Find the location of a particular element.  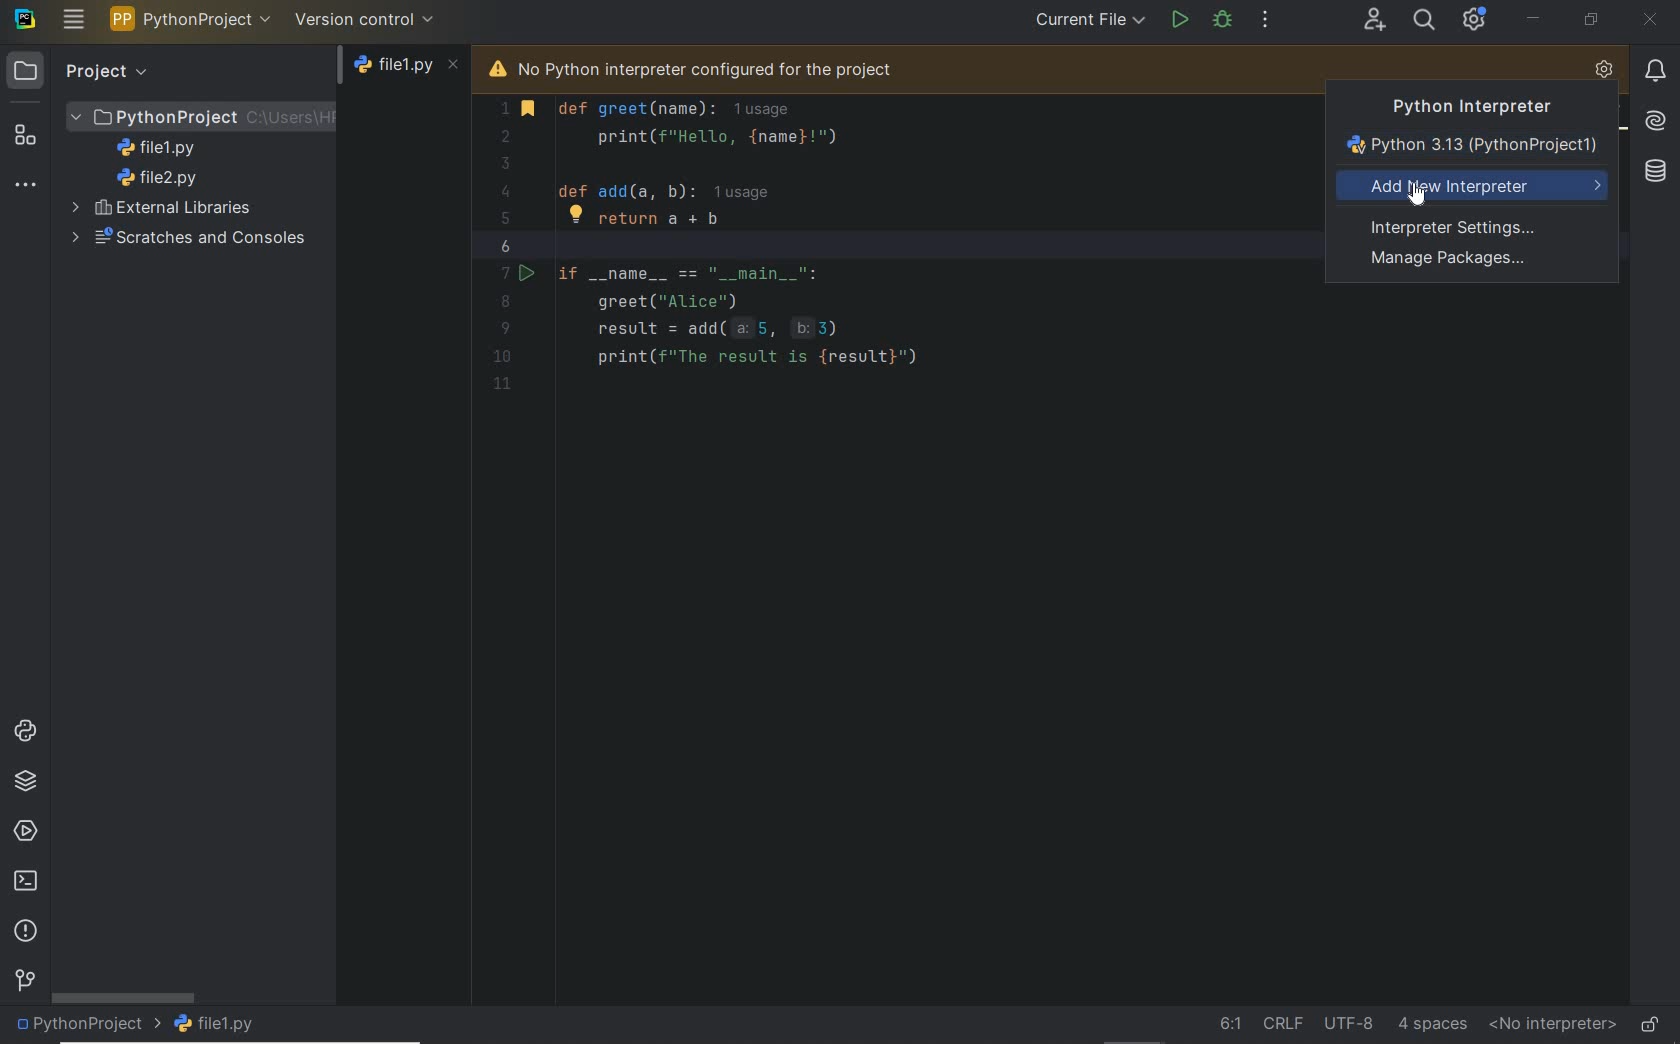

Add New Interpreter is located at coordinates (1475, 187).